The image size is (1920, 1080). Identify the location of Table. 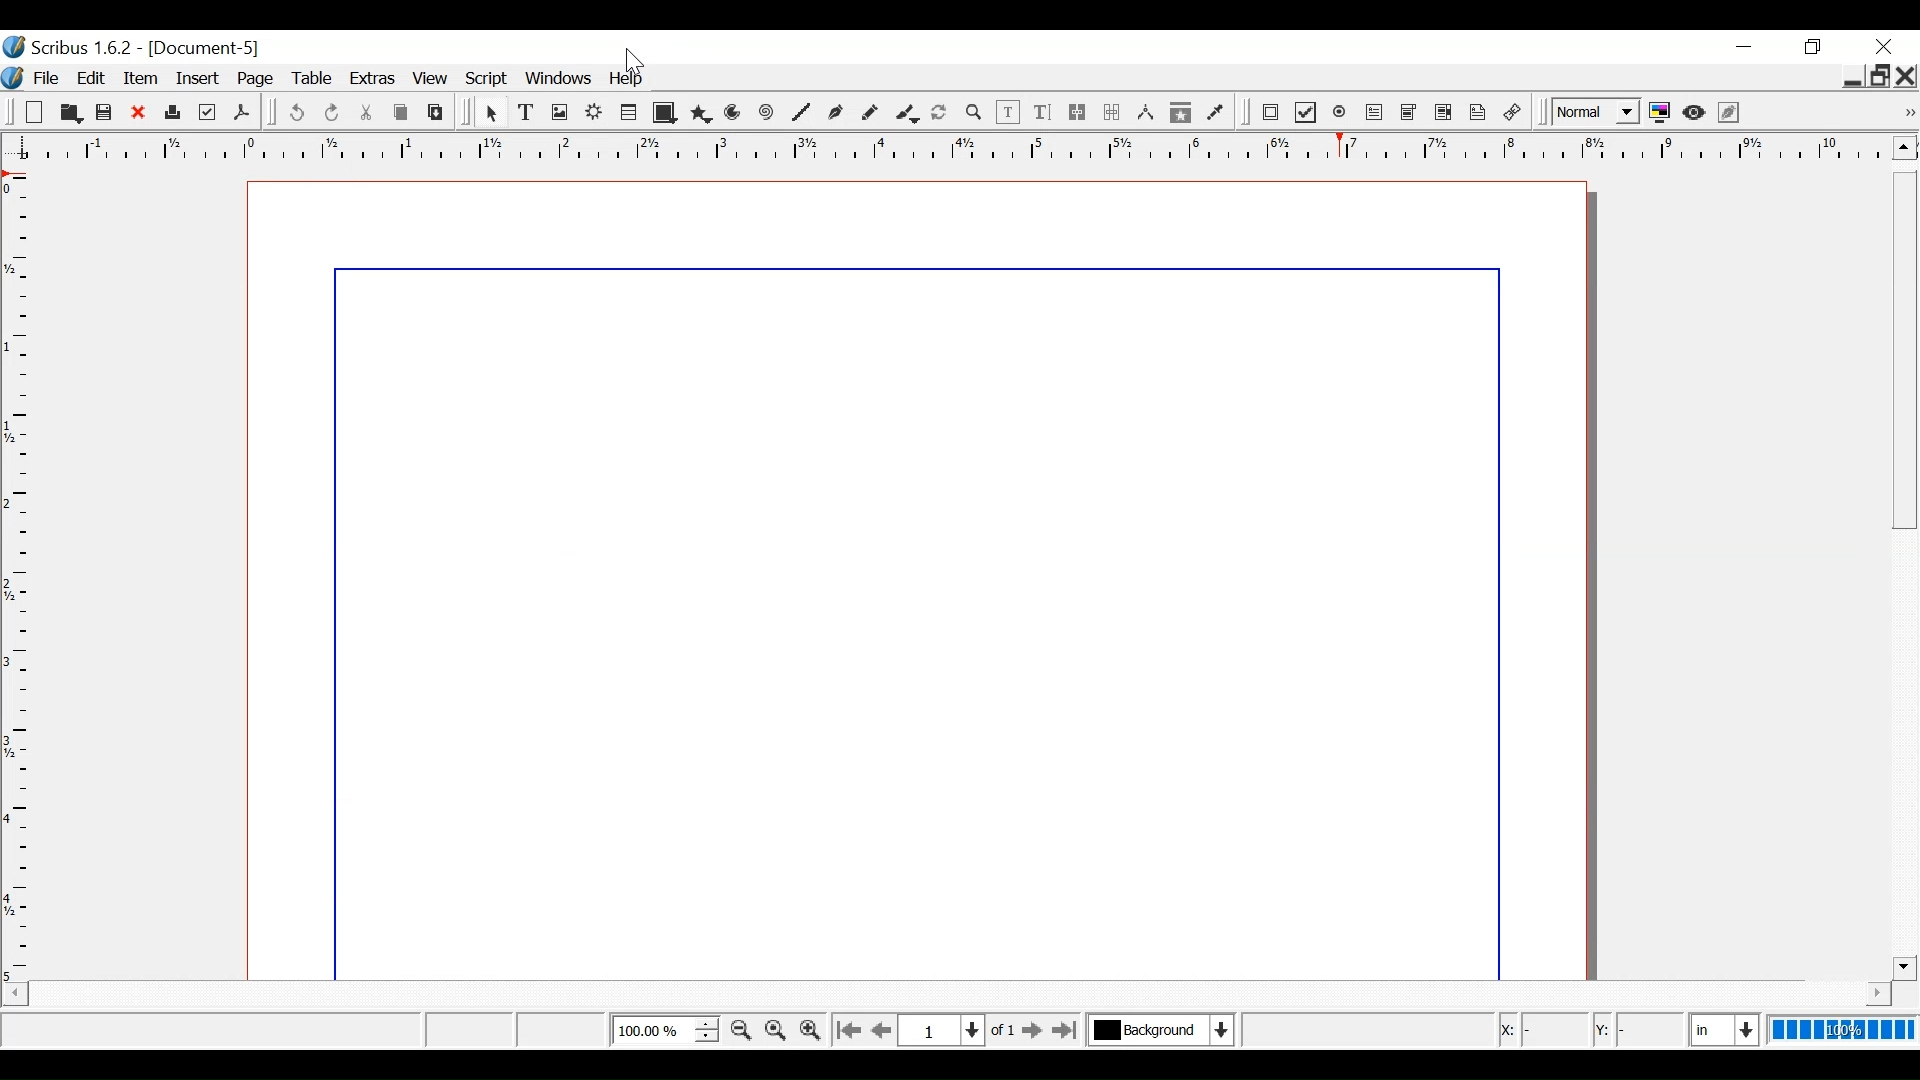
(316, 80).